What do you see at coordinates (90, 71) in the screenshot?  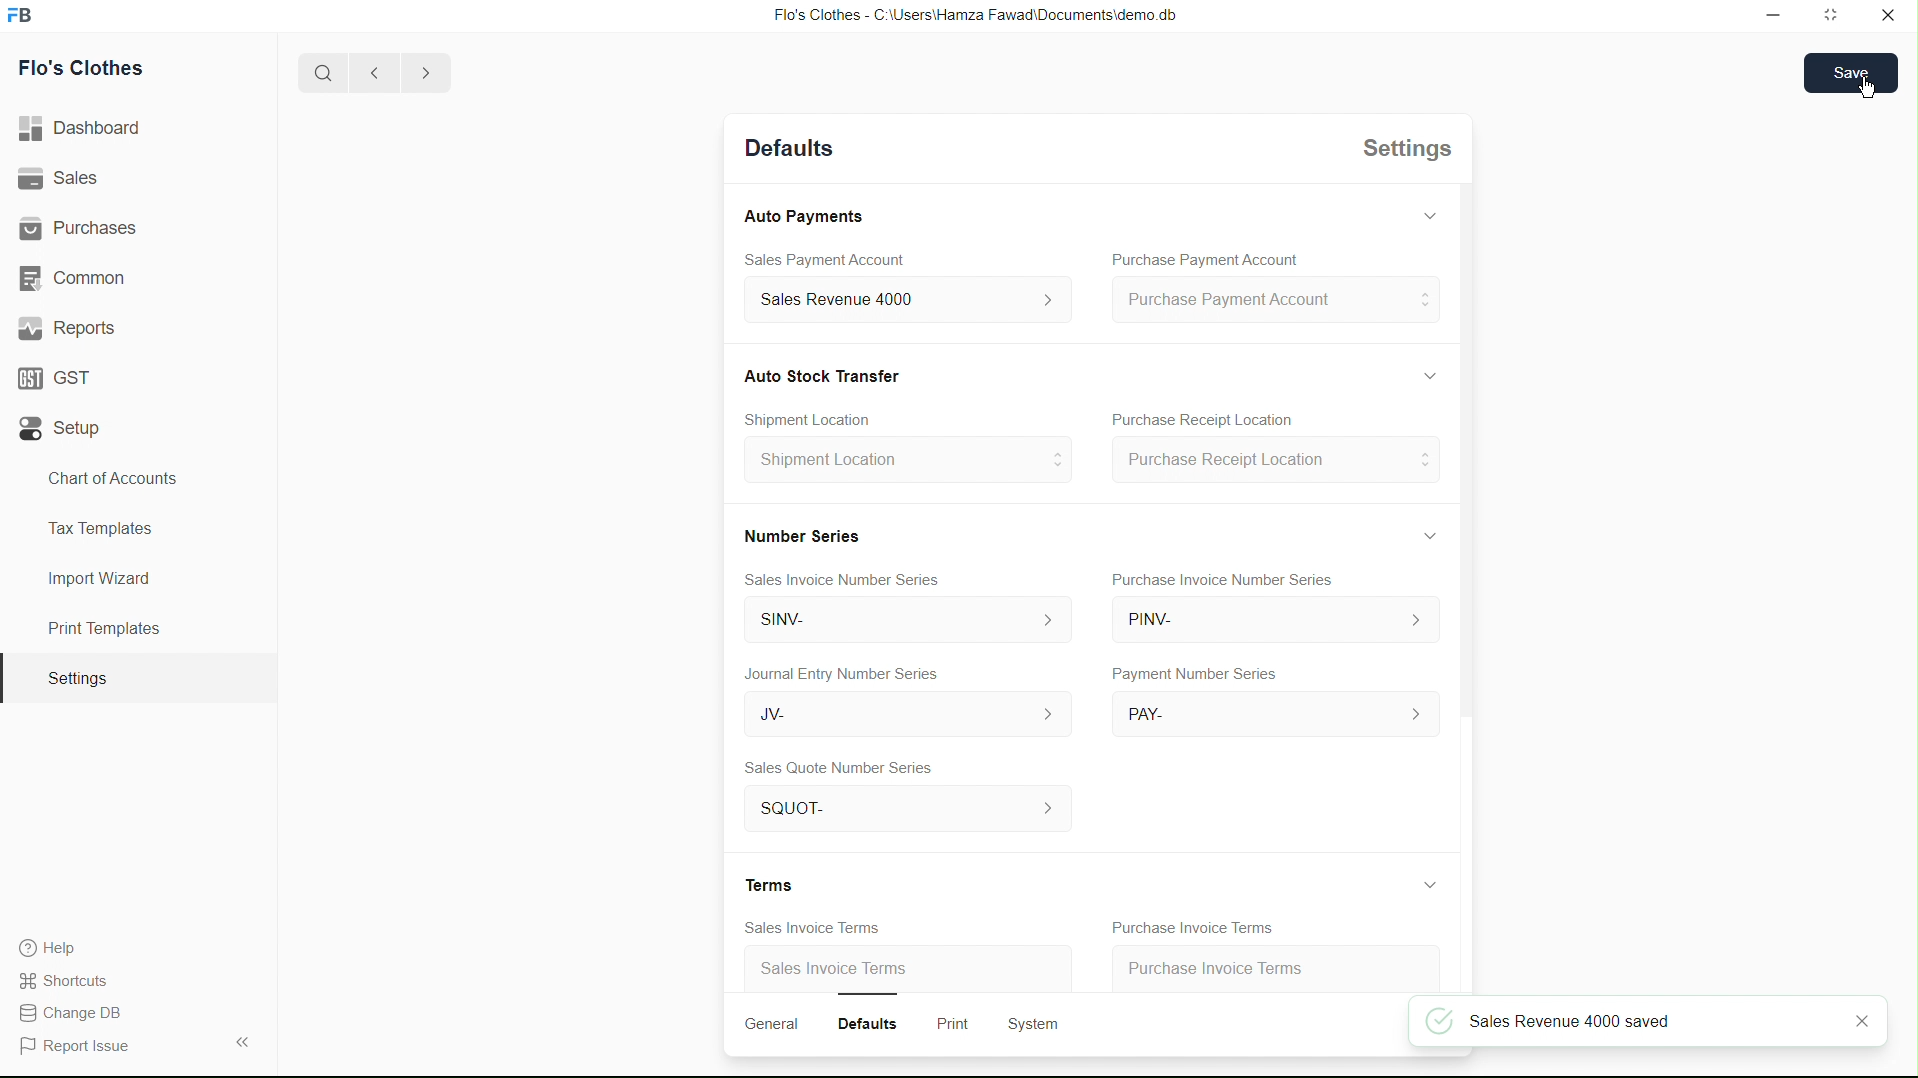 I see `Flo's Clothes` at bounding box center [90, 71].